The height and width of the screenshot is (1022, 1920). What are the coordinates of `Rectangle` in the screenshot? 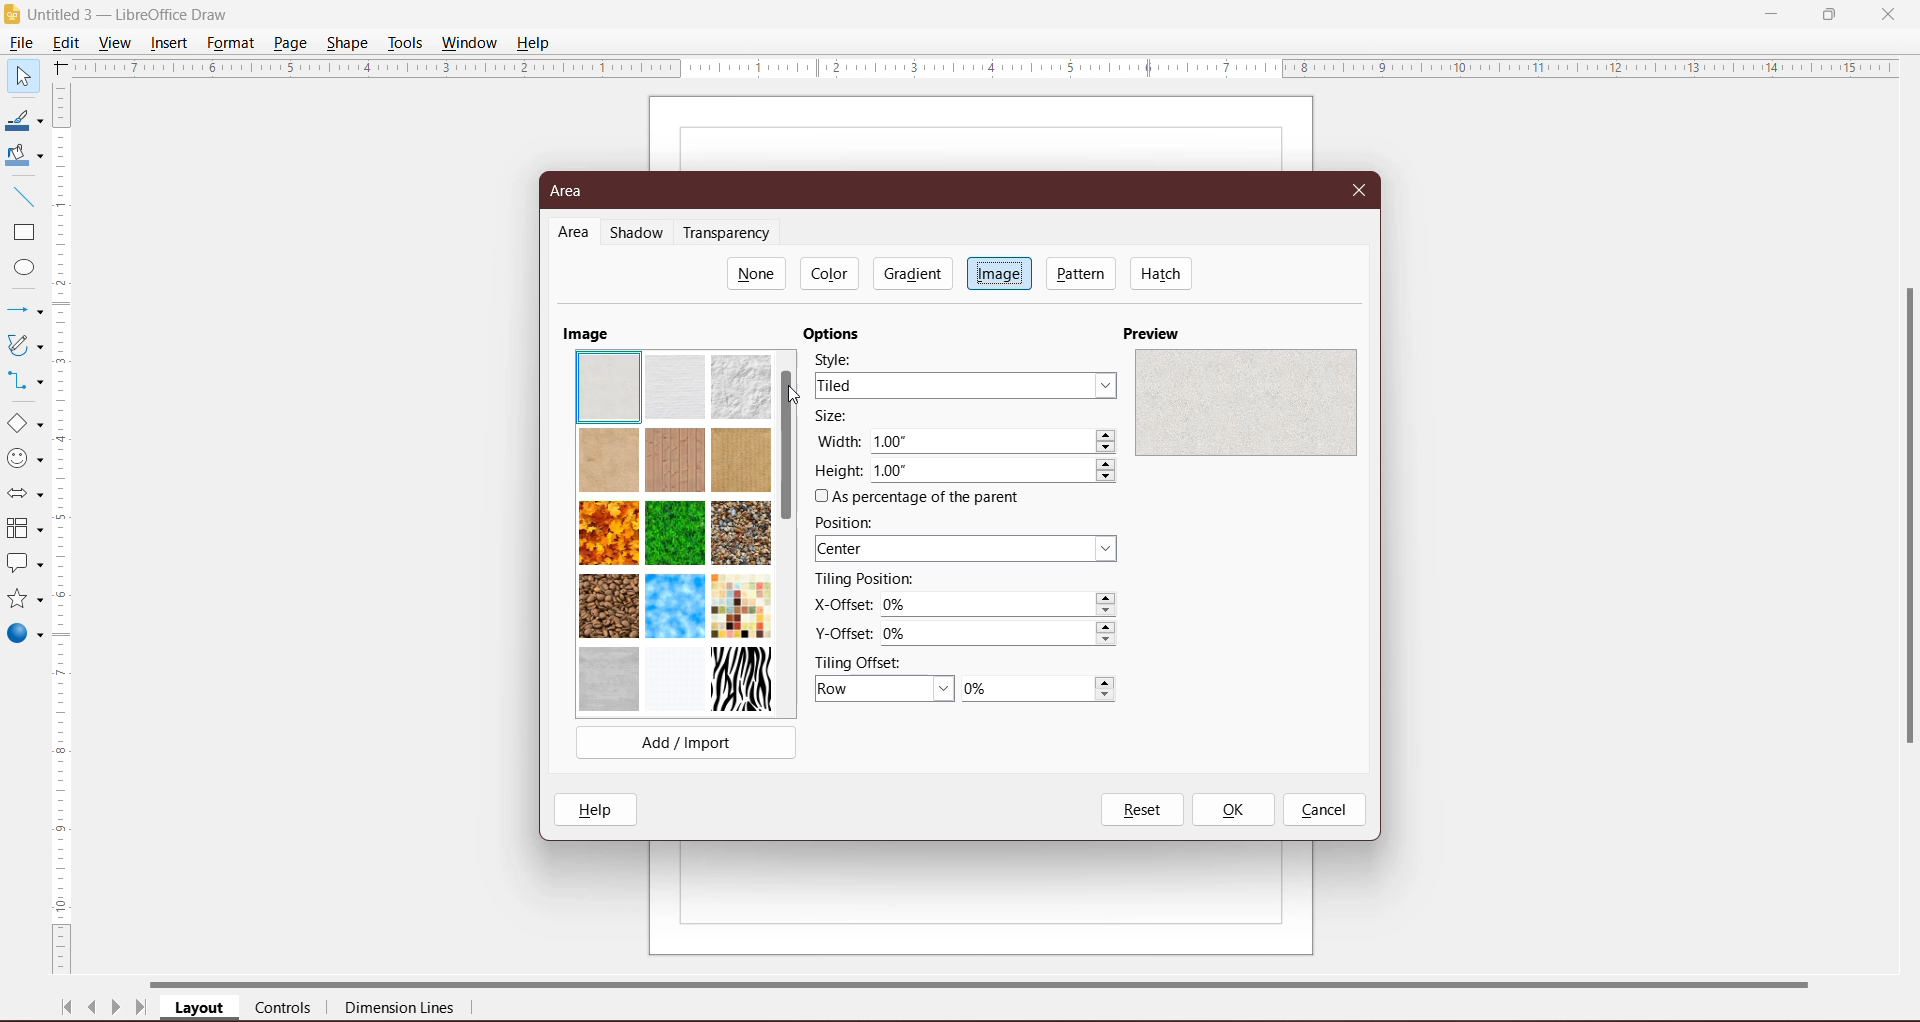 It's located at (22, 233).